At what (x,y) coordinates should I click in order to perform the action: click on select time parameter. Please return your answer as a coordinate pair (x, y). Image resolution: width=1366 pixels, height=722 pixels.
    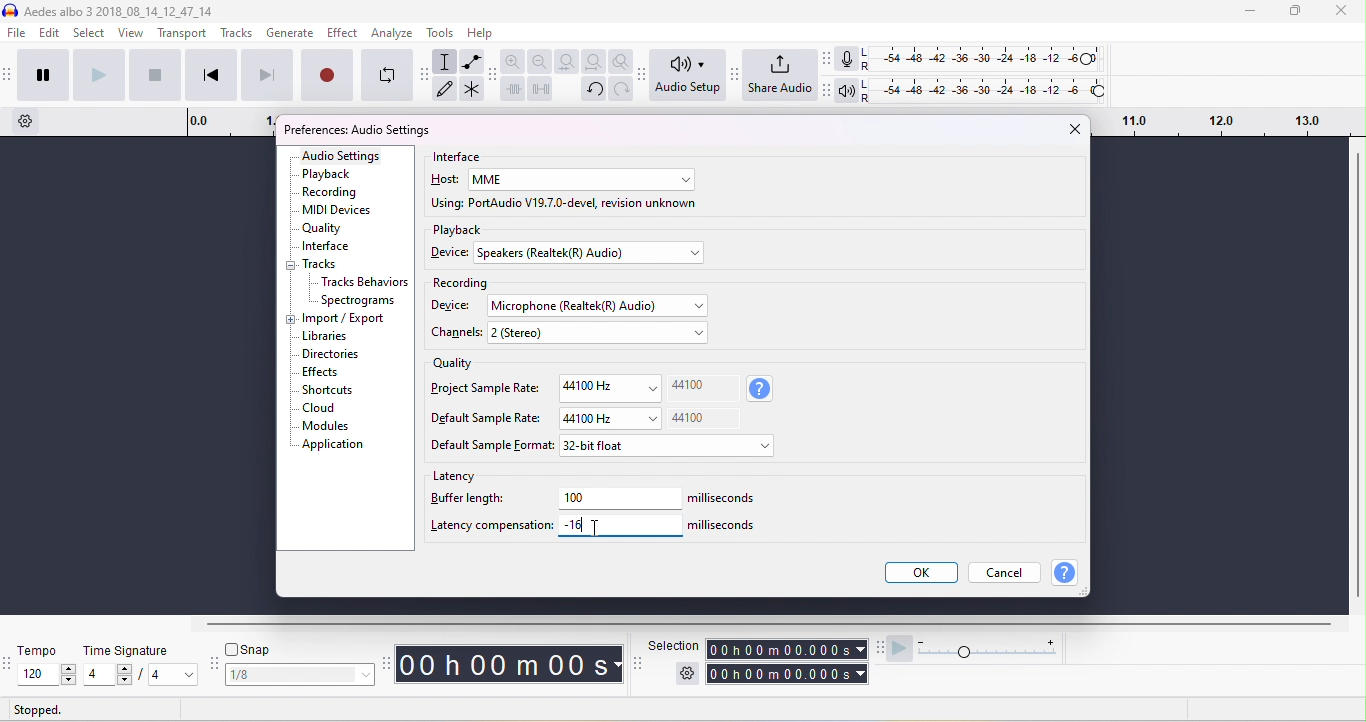
    Looking at the image, I should click on (860, 649).